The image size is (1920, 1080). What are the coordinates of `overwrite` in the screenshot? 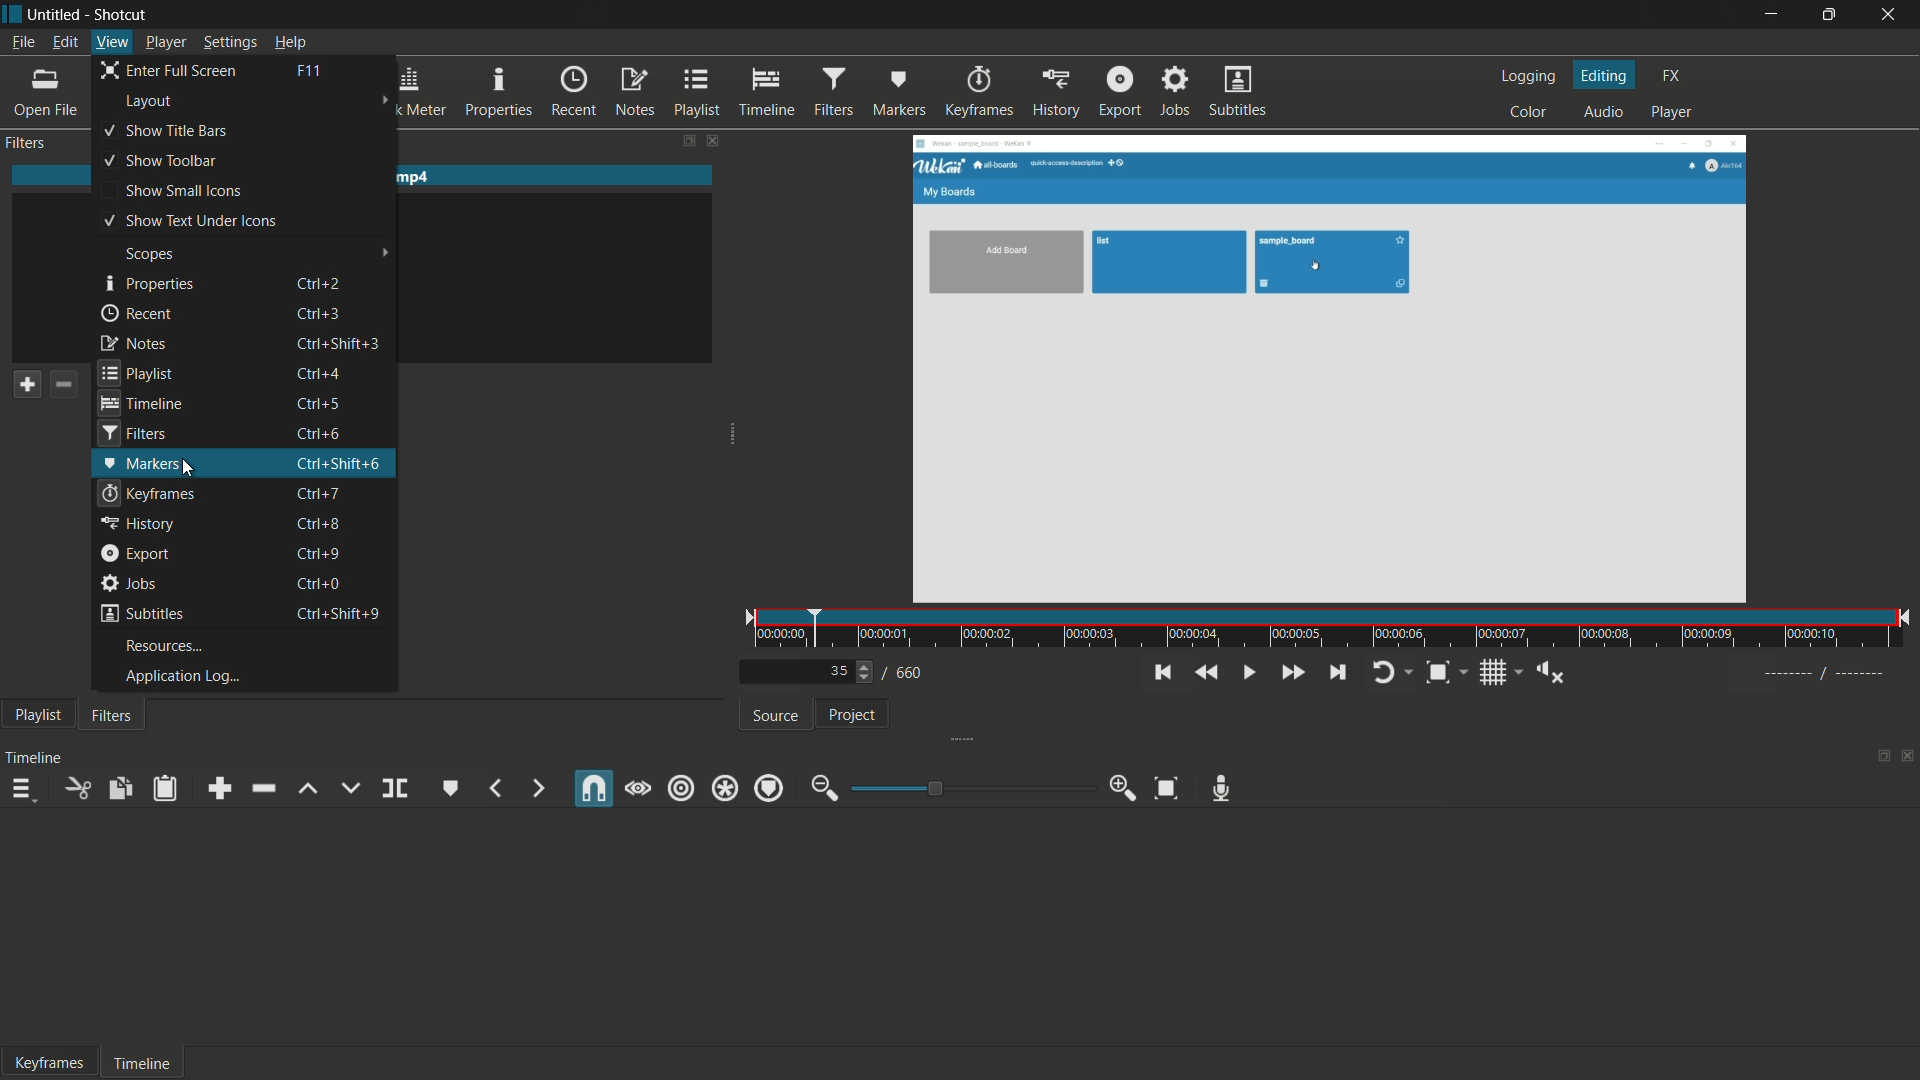 It's located at (350, 788).